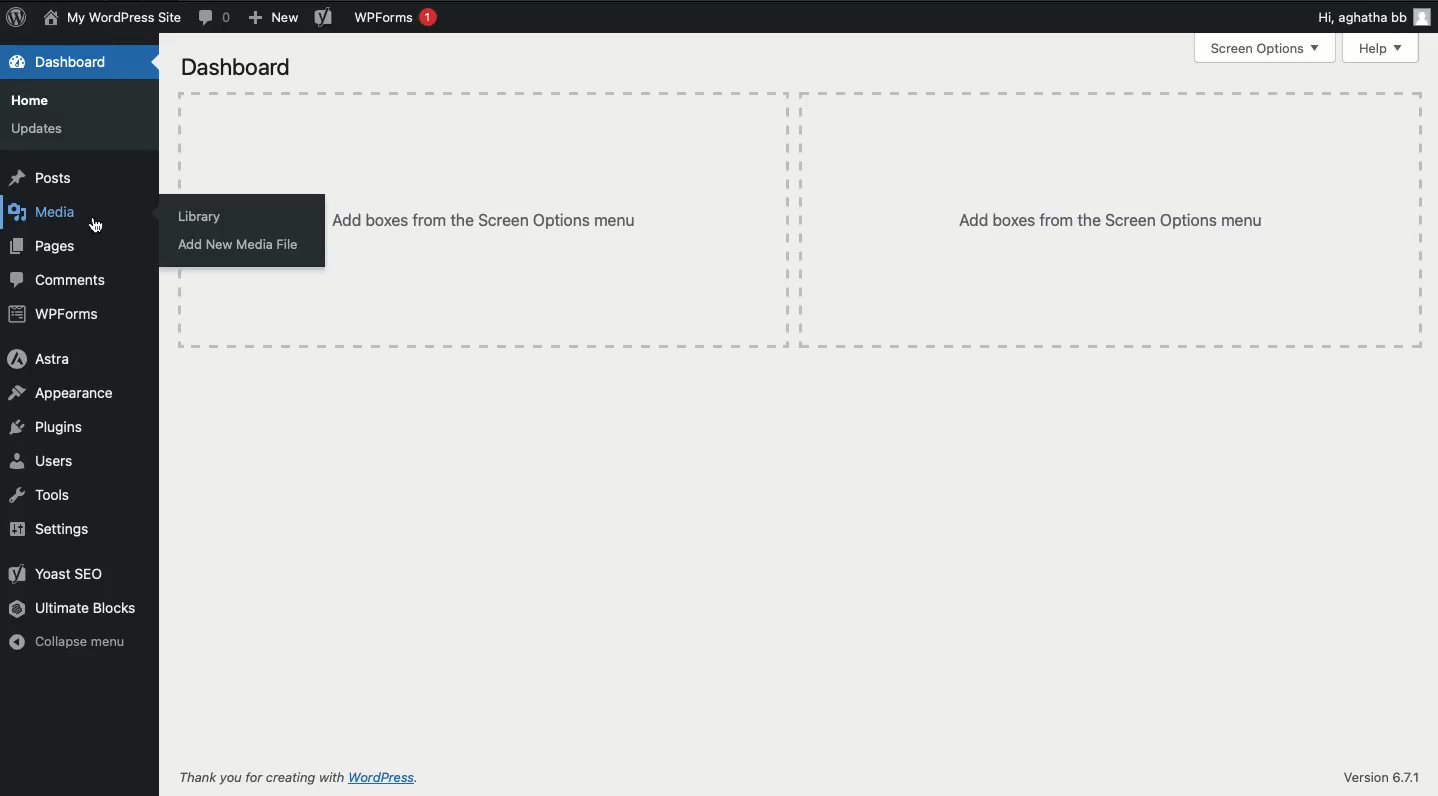 The image size is (1438, 796). I want to click on cursor, so click(92, 223).